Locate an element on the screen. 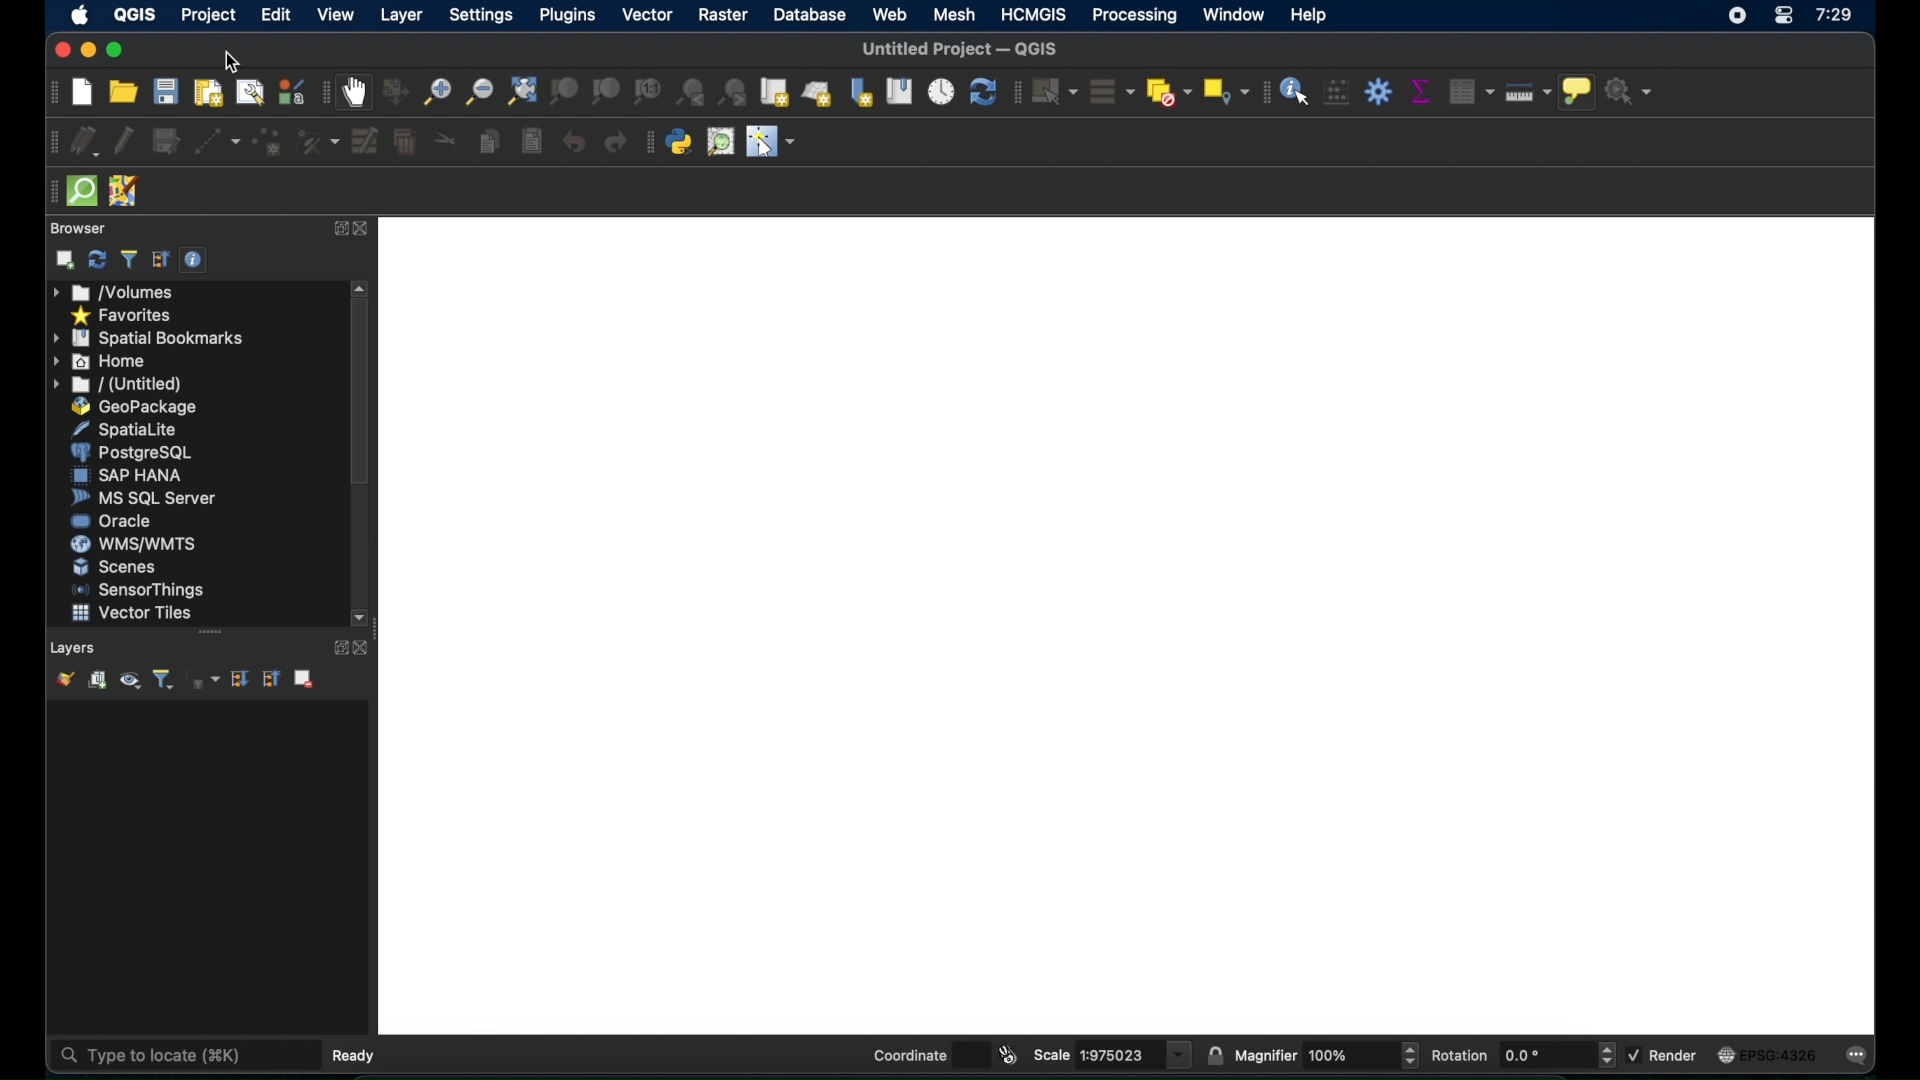 The height and width of the screenshot is (1080, 1920). scale is located at coordinates (1053, 1053).